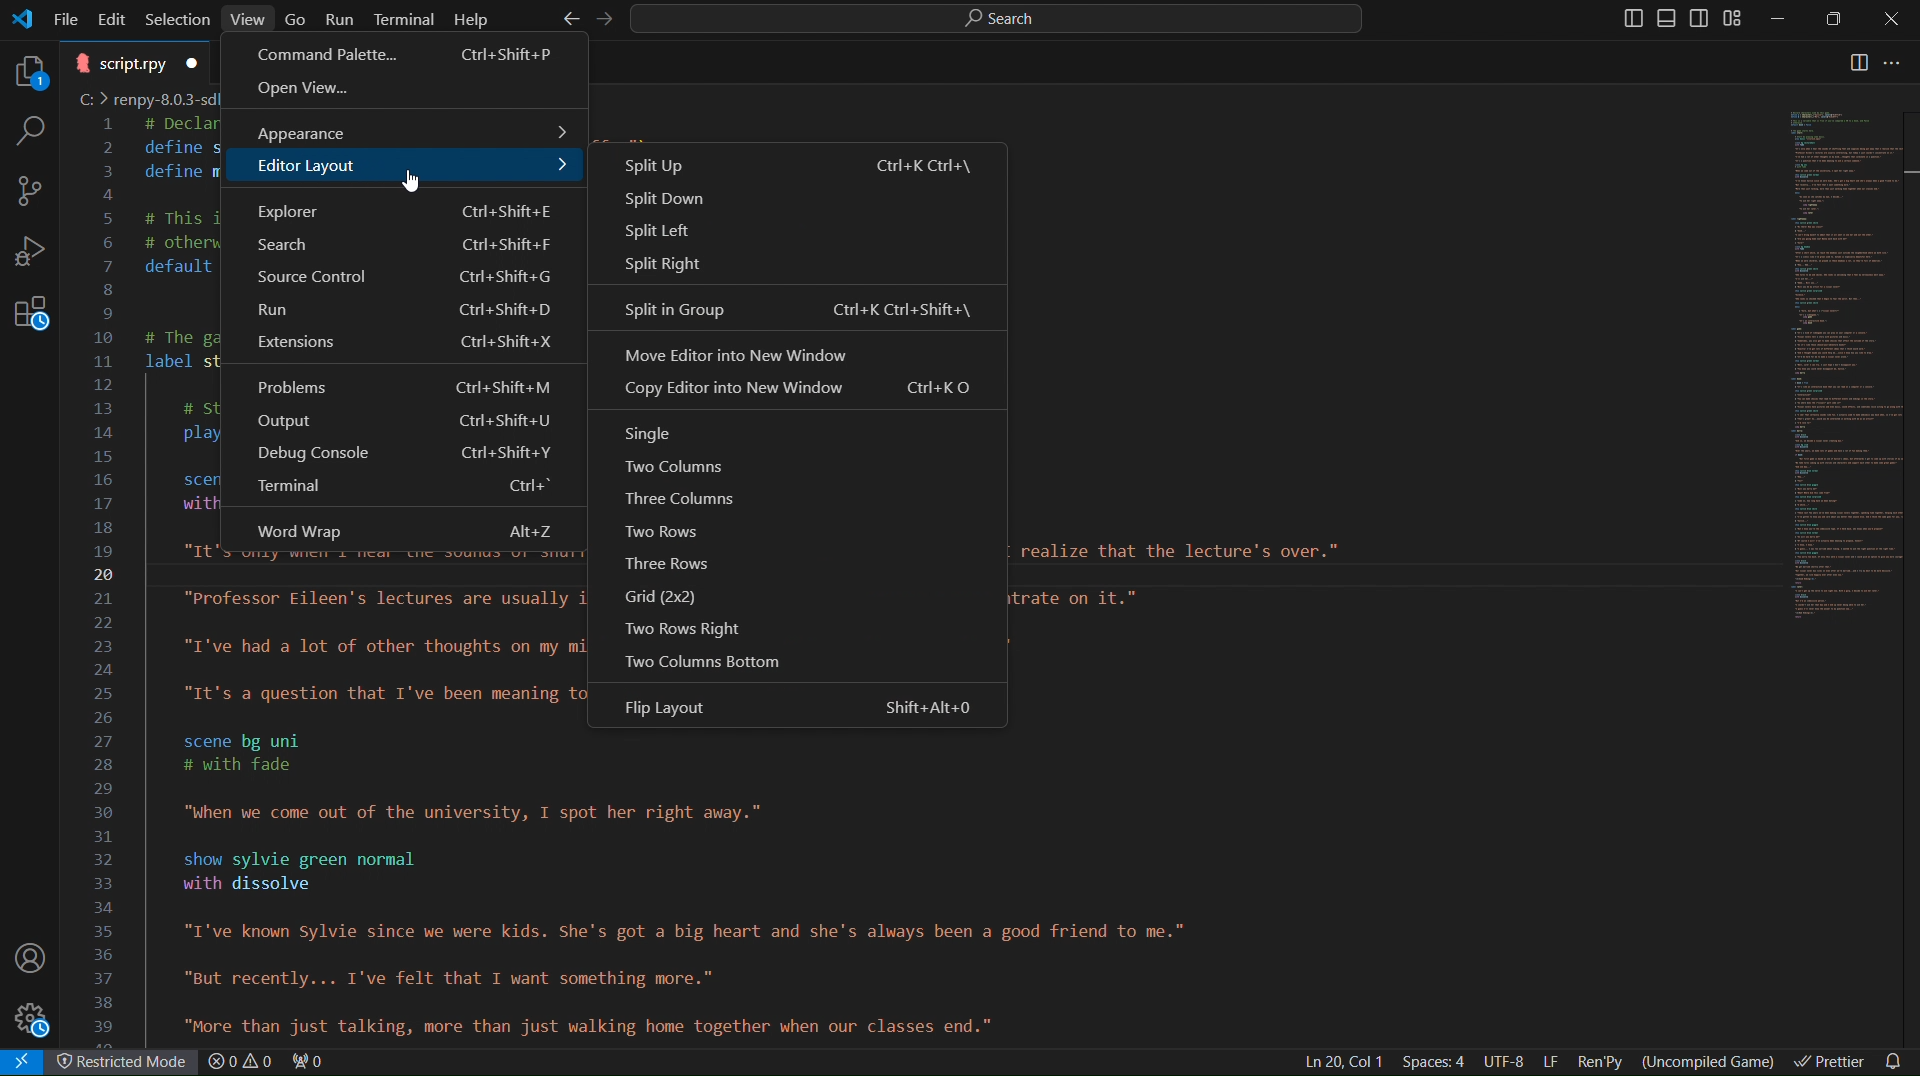 The width and height of the screenshot is (1920, 1076). I want to click on Extensions   ctrl+shift+X, so click(404, 347).